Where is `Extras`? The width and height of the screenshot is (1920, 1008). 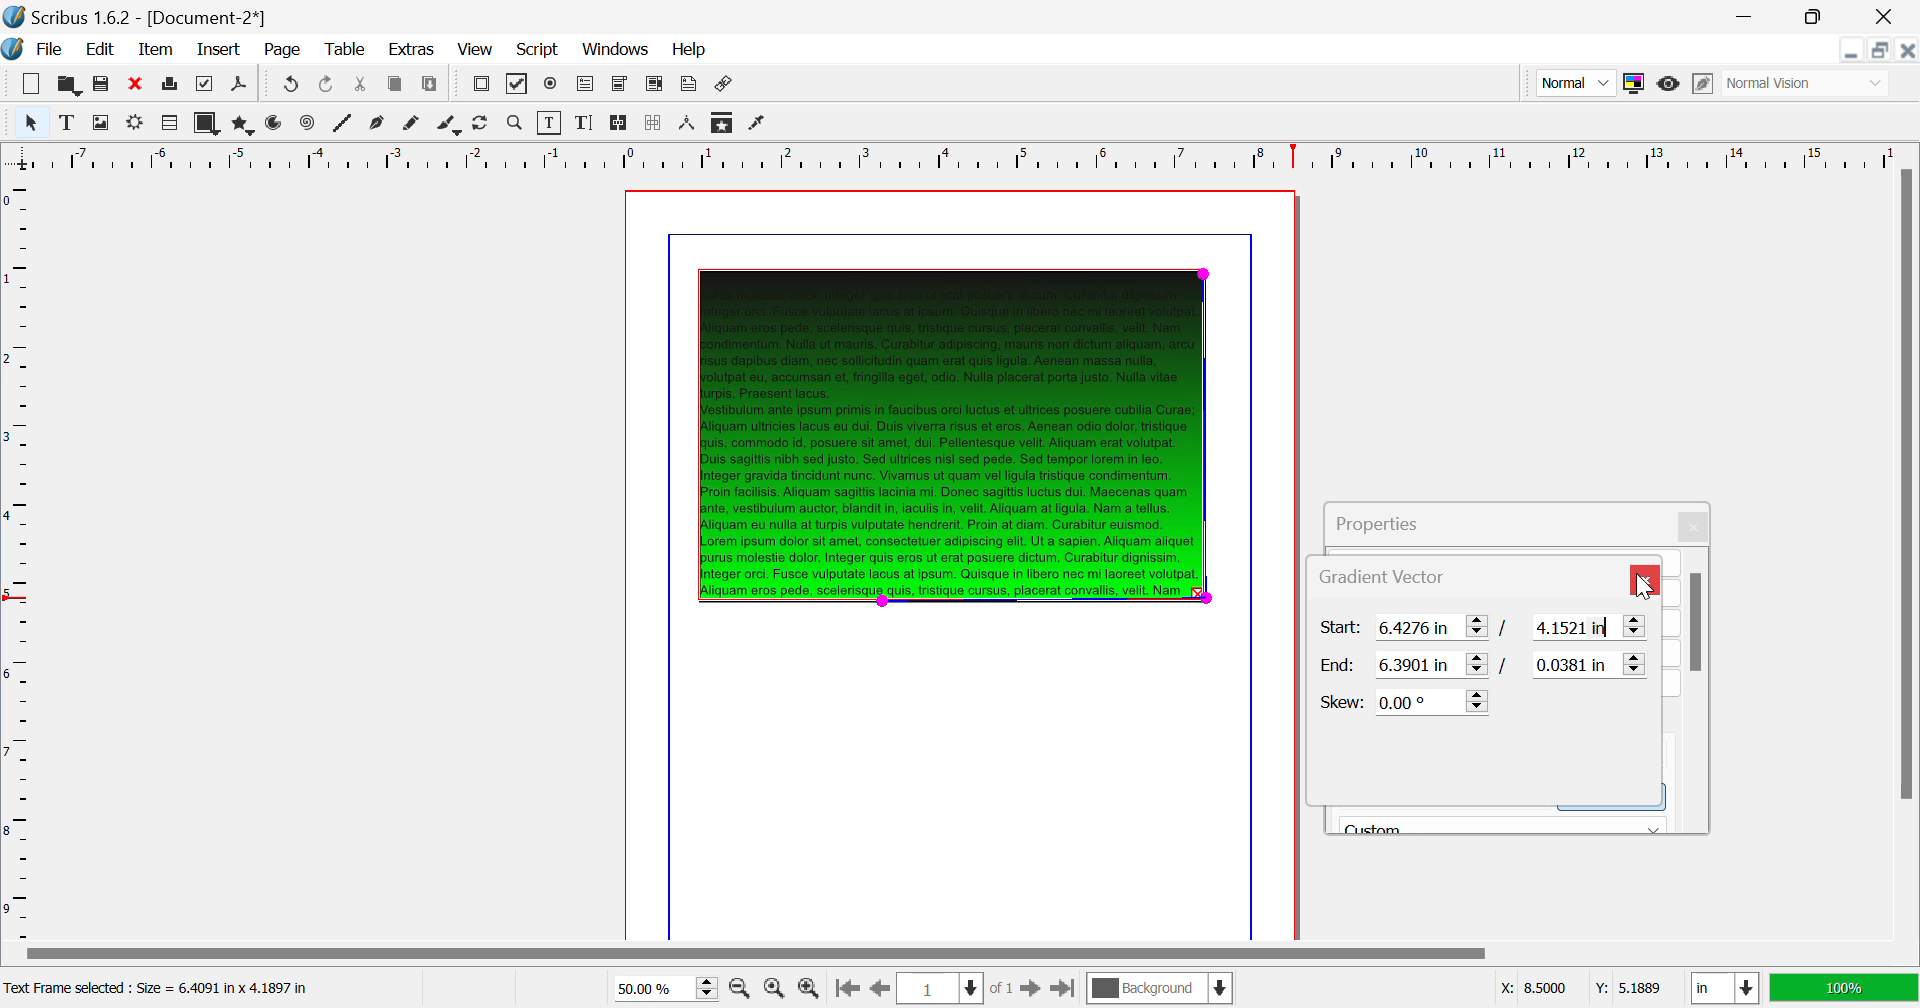 Extras is located at coordinates (409, 50).